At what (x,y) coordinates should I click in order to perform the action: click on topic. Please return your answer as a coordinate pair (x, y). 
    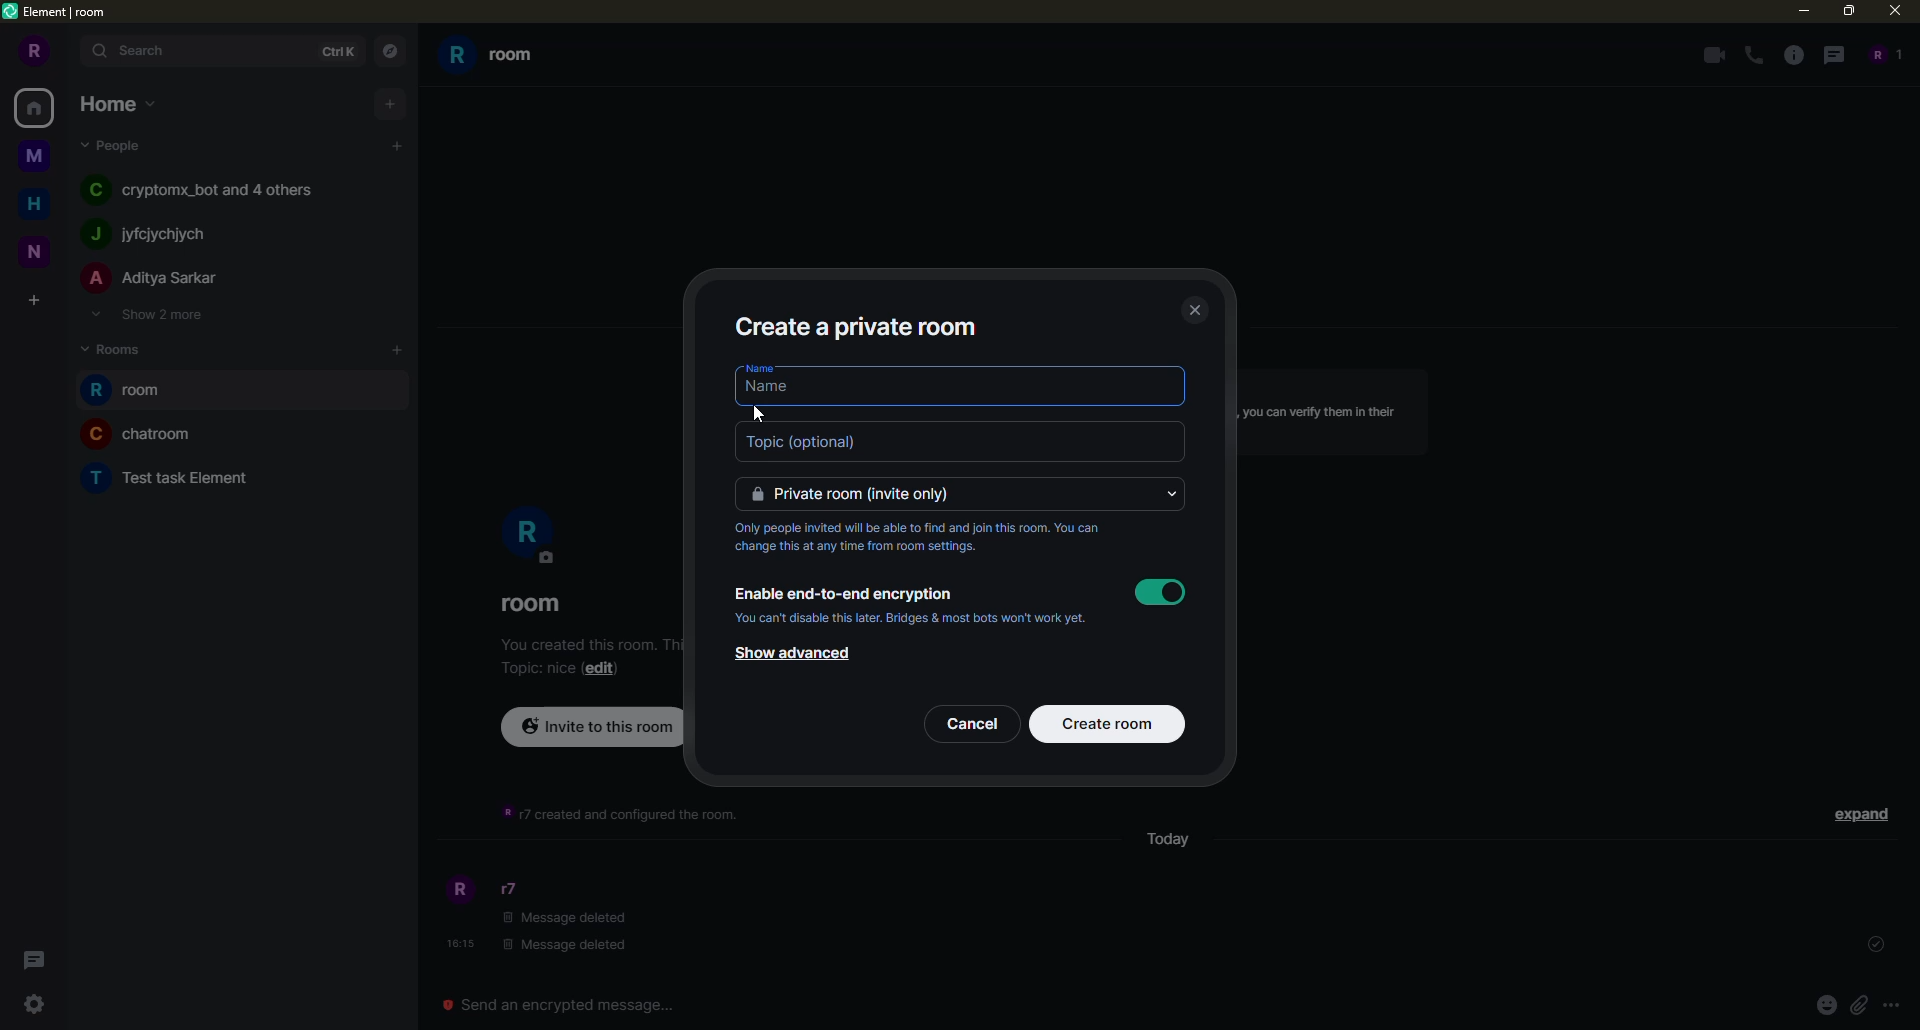
    Looking at the image, I should click on (540, 668).